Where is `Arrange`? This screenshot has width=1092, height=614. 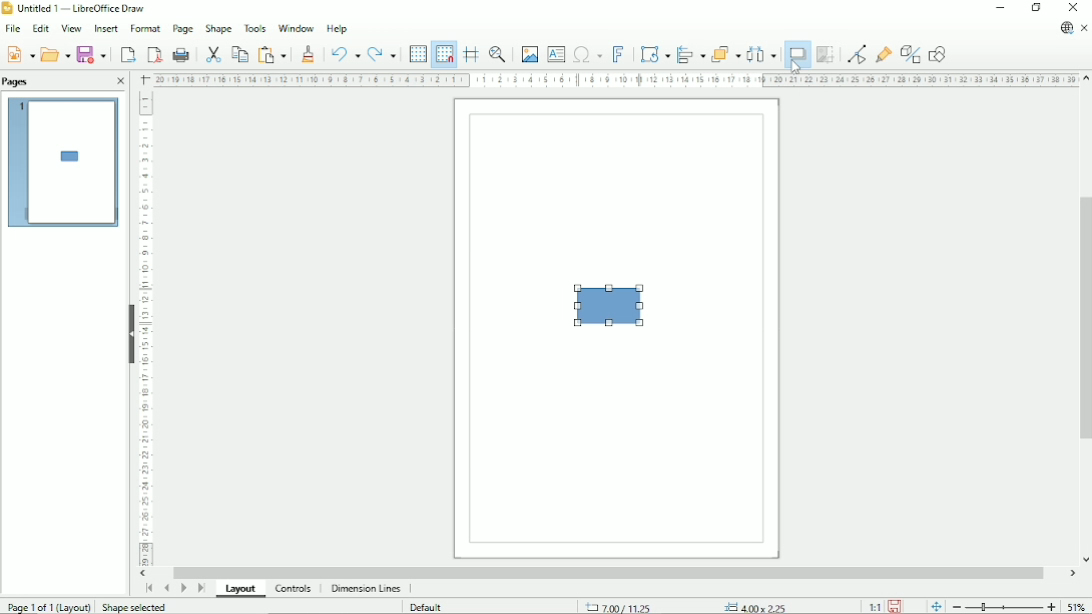
Arrange is located at coordinates (725, 54).